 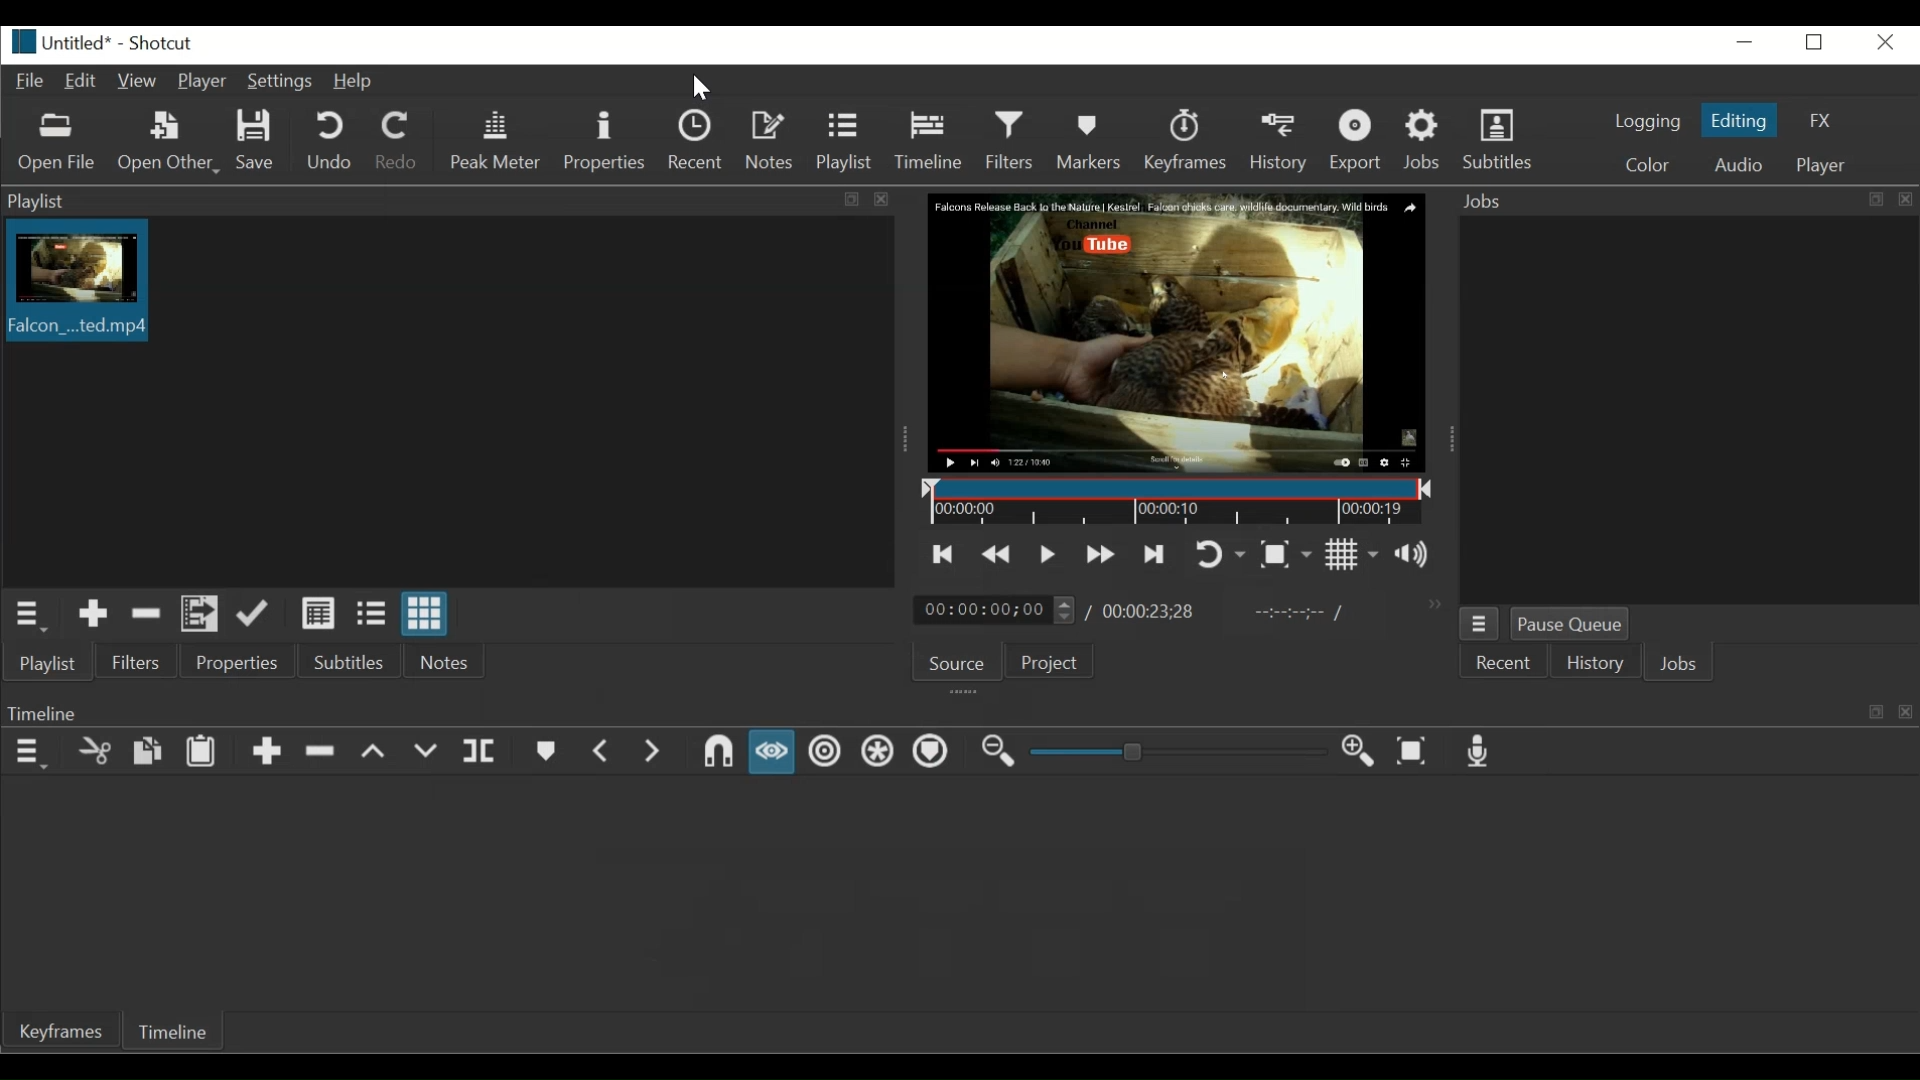 I want to click on Save, so click(x=255, y=140).